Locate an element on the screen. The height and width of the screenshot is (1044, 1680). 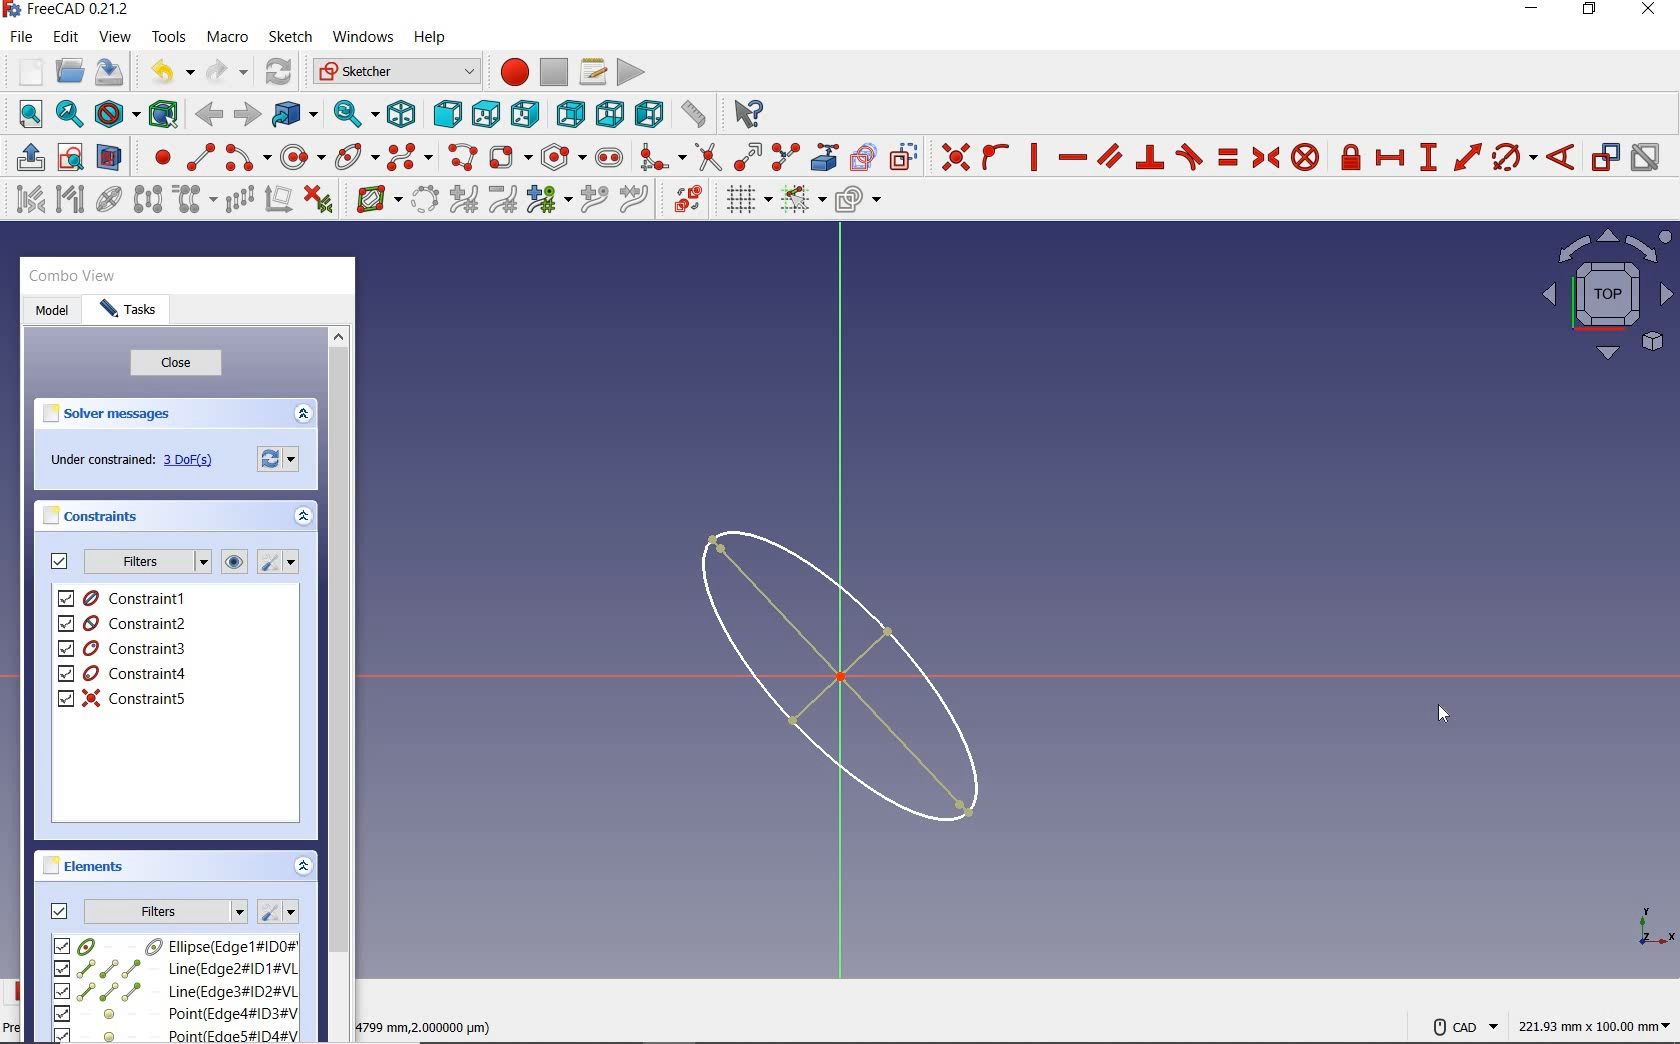
element5 is located at coordinates (177, 1034).